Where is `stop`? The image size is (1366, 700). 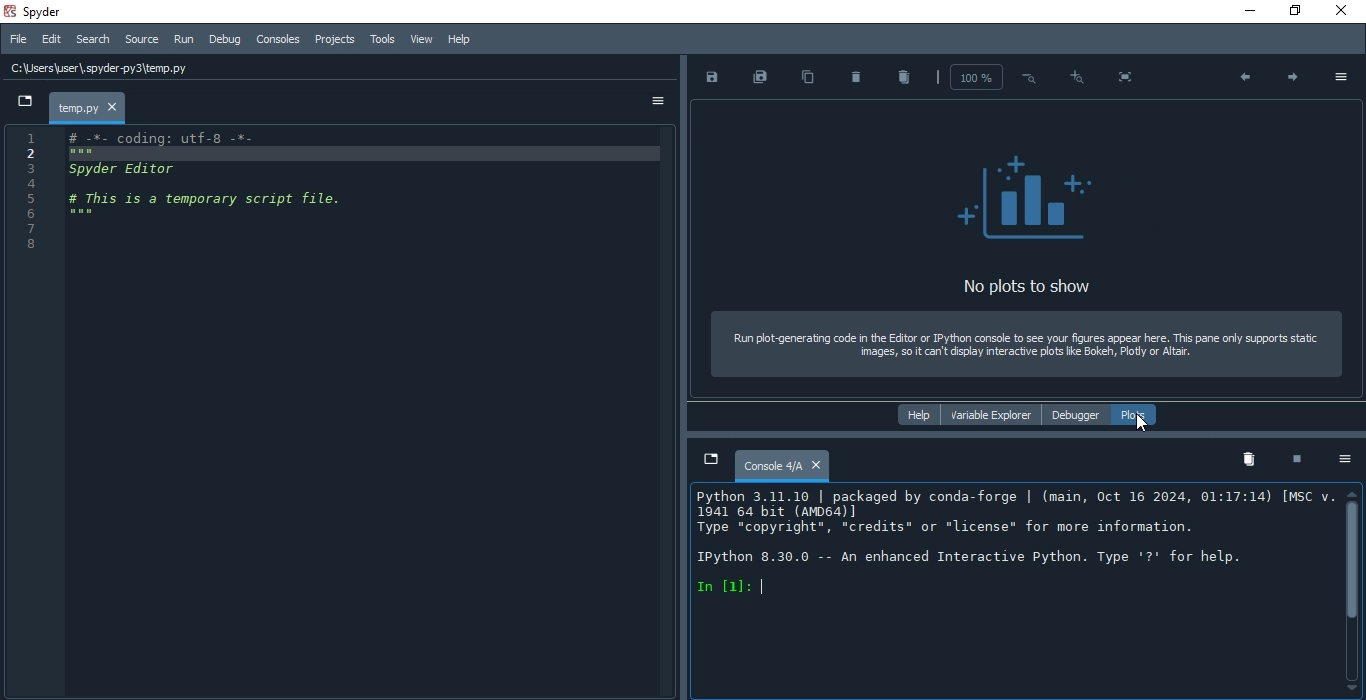
stop is located at coordinates (1297, 462).